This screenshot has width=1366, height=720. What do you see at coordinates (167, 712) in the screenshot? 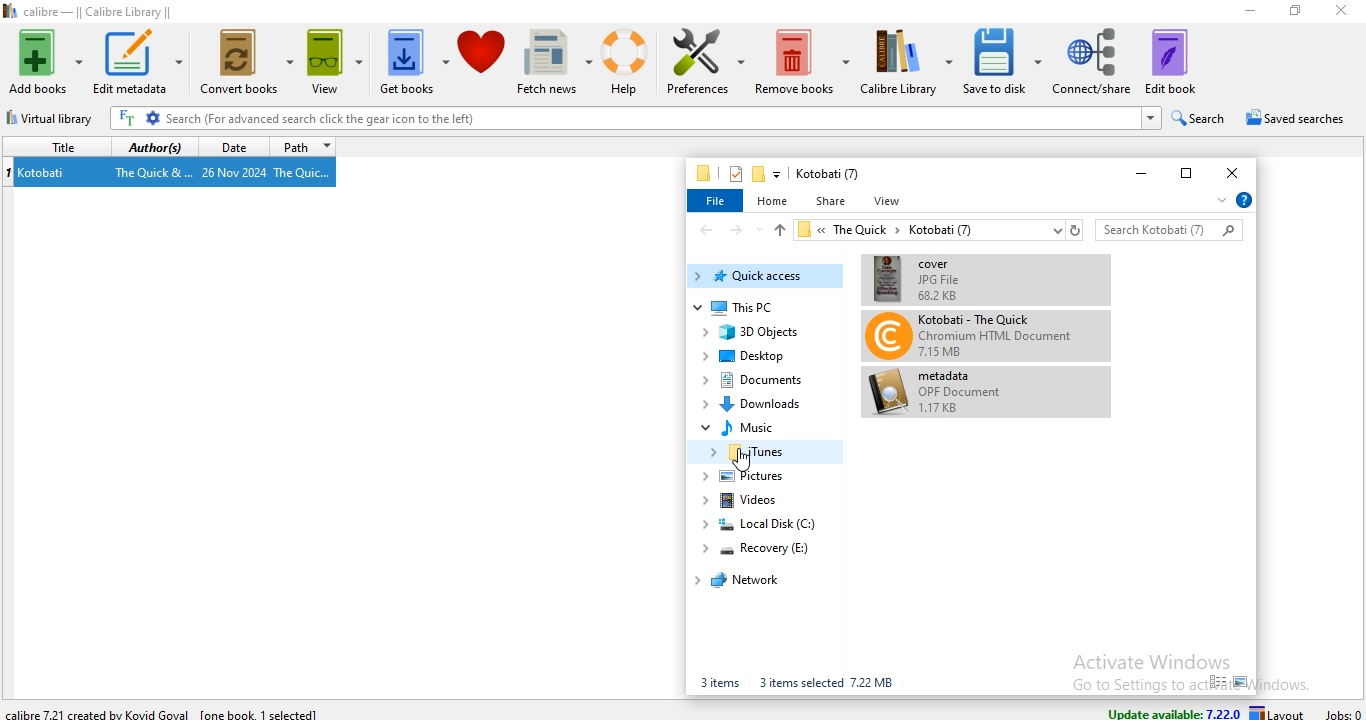
I see `calibre 7.22.1 created by Kovid Goyal [one book 1 selected]` at bounding box center [167, 712].